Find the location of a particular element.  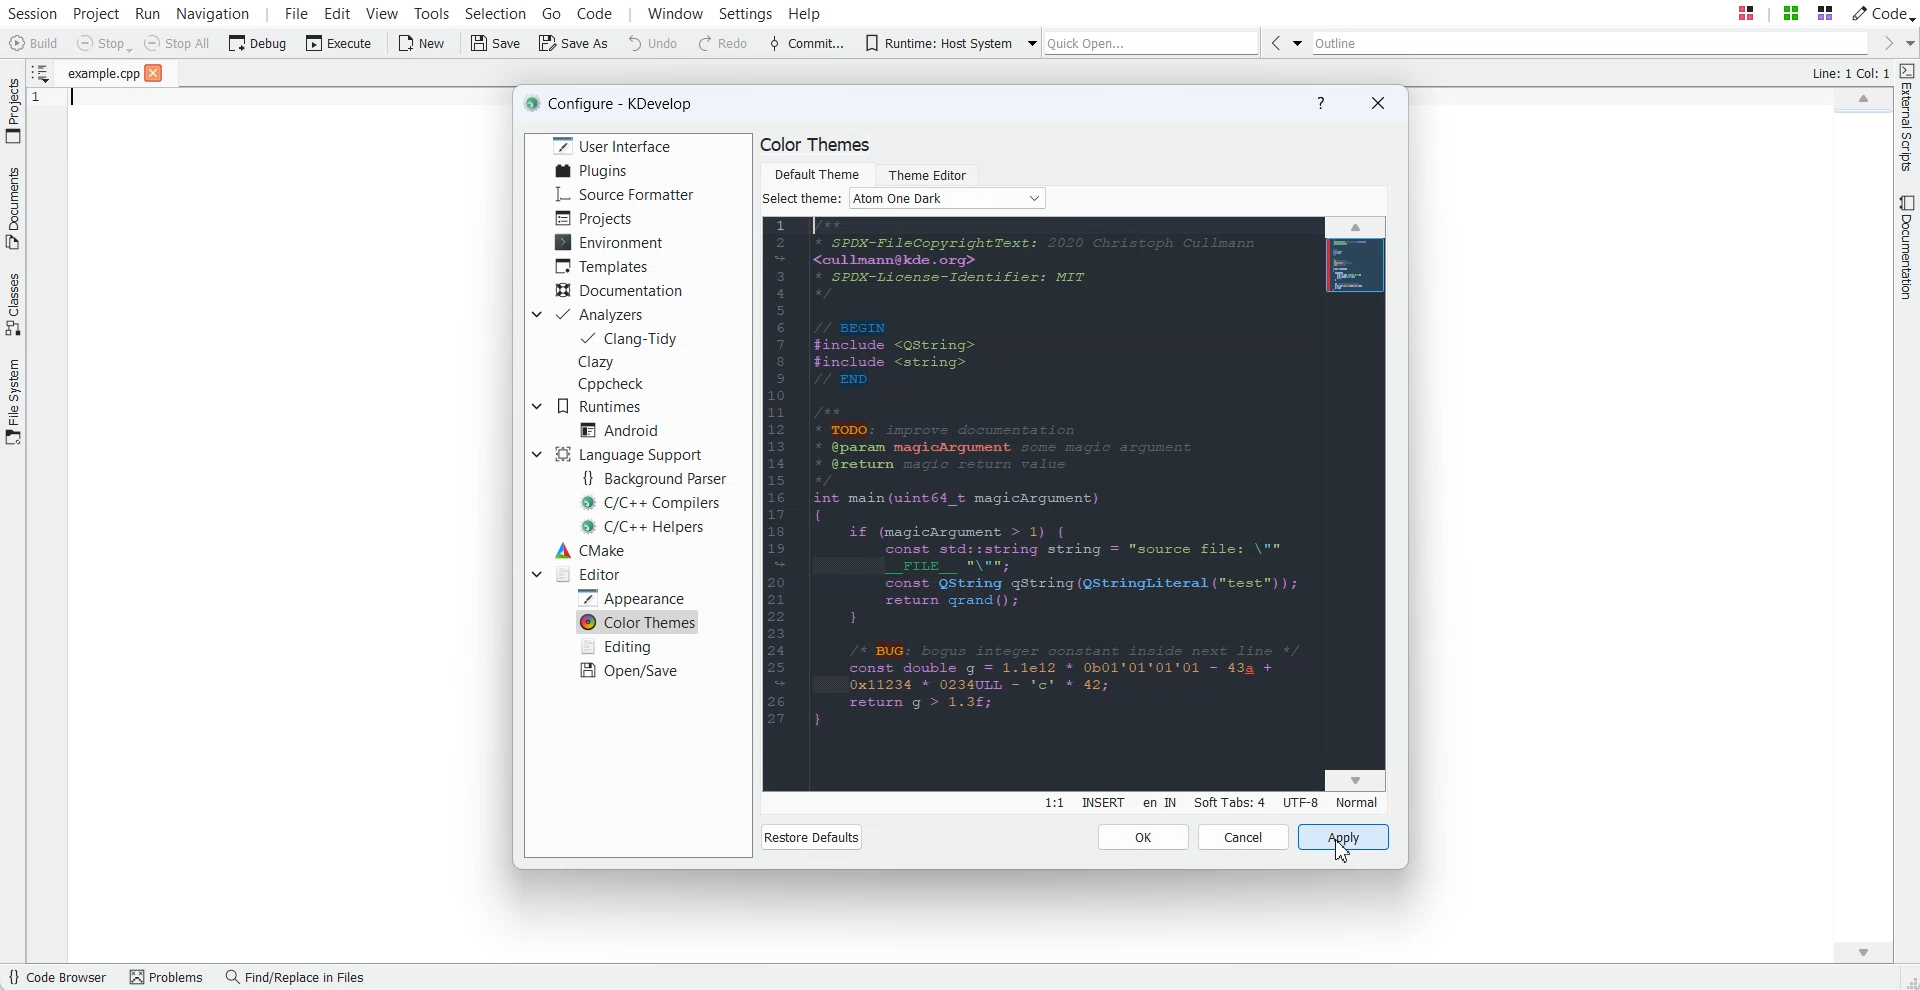

Redo is located at coordinates (724, 44).